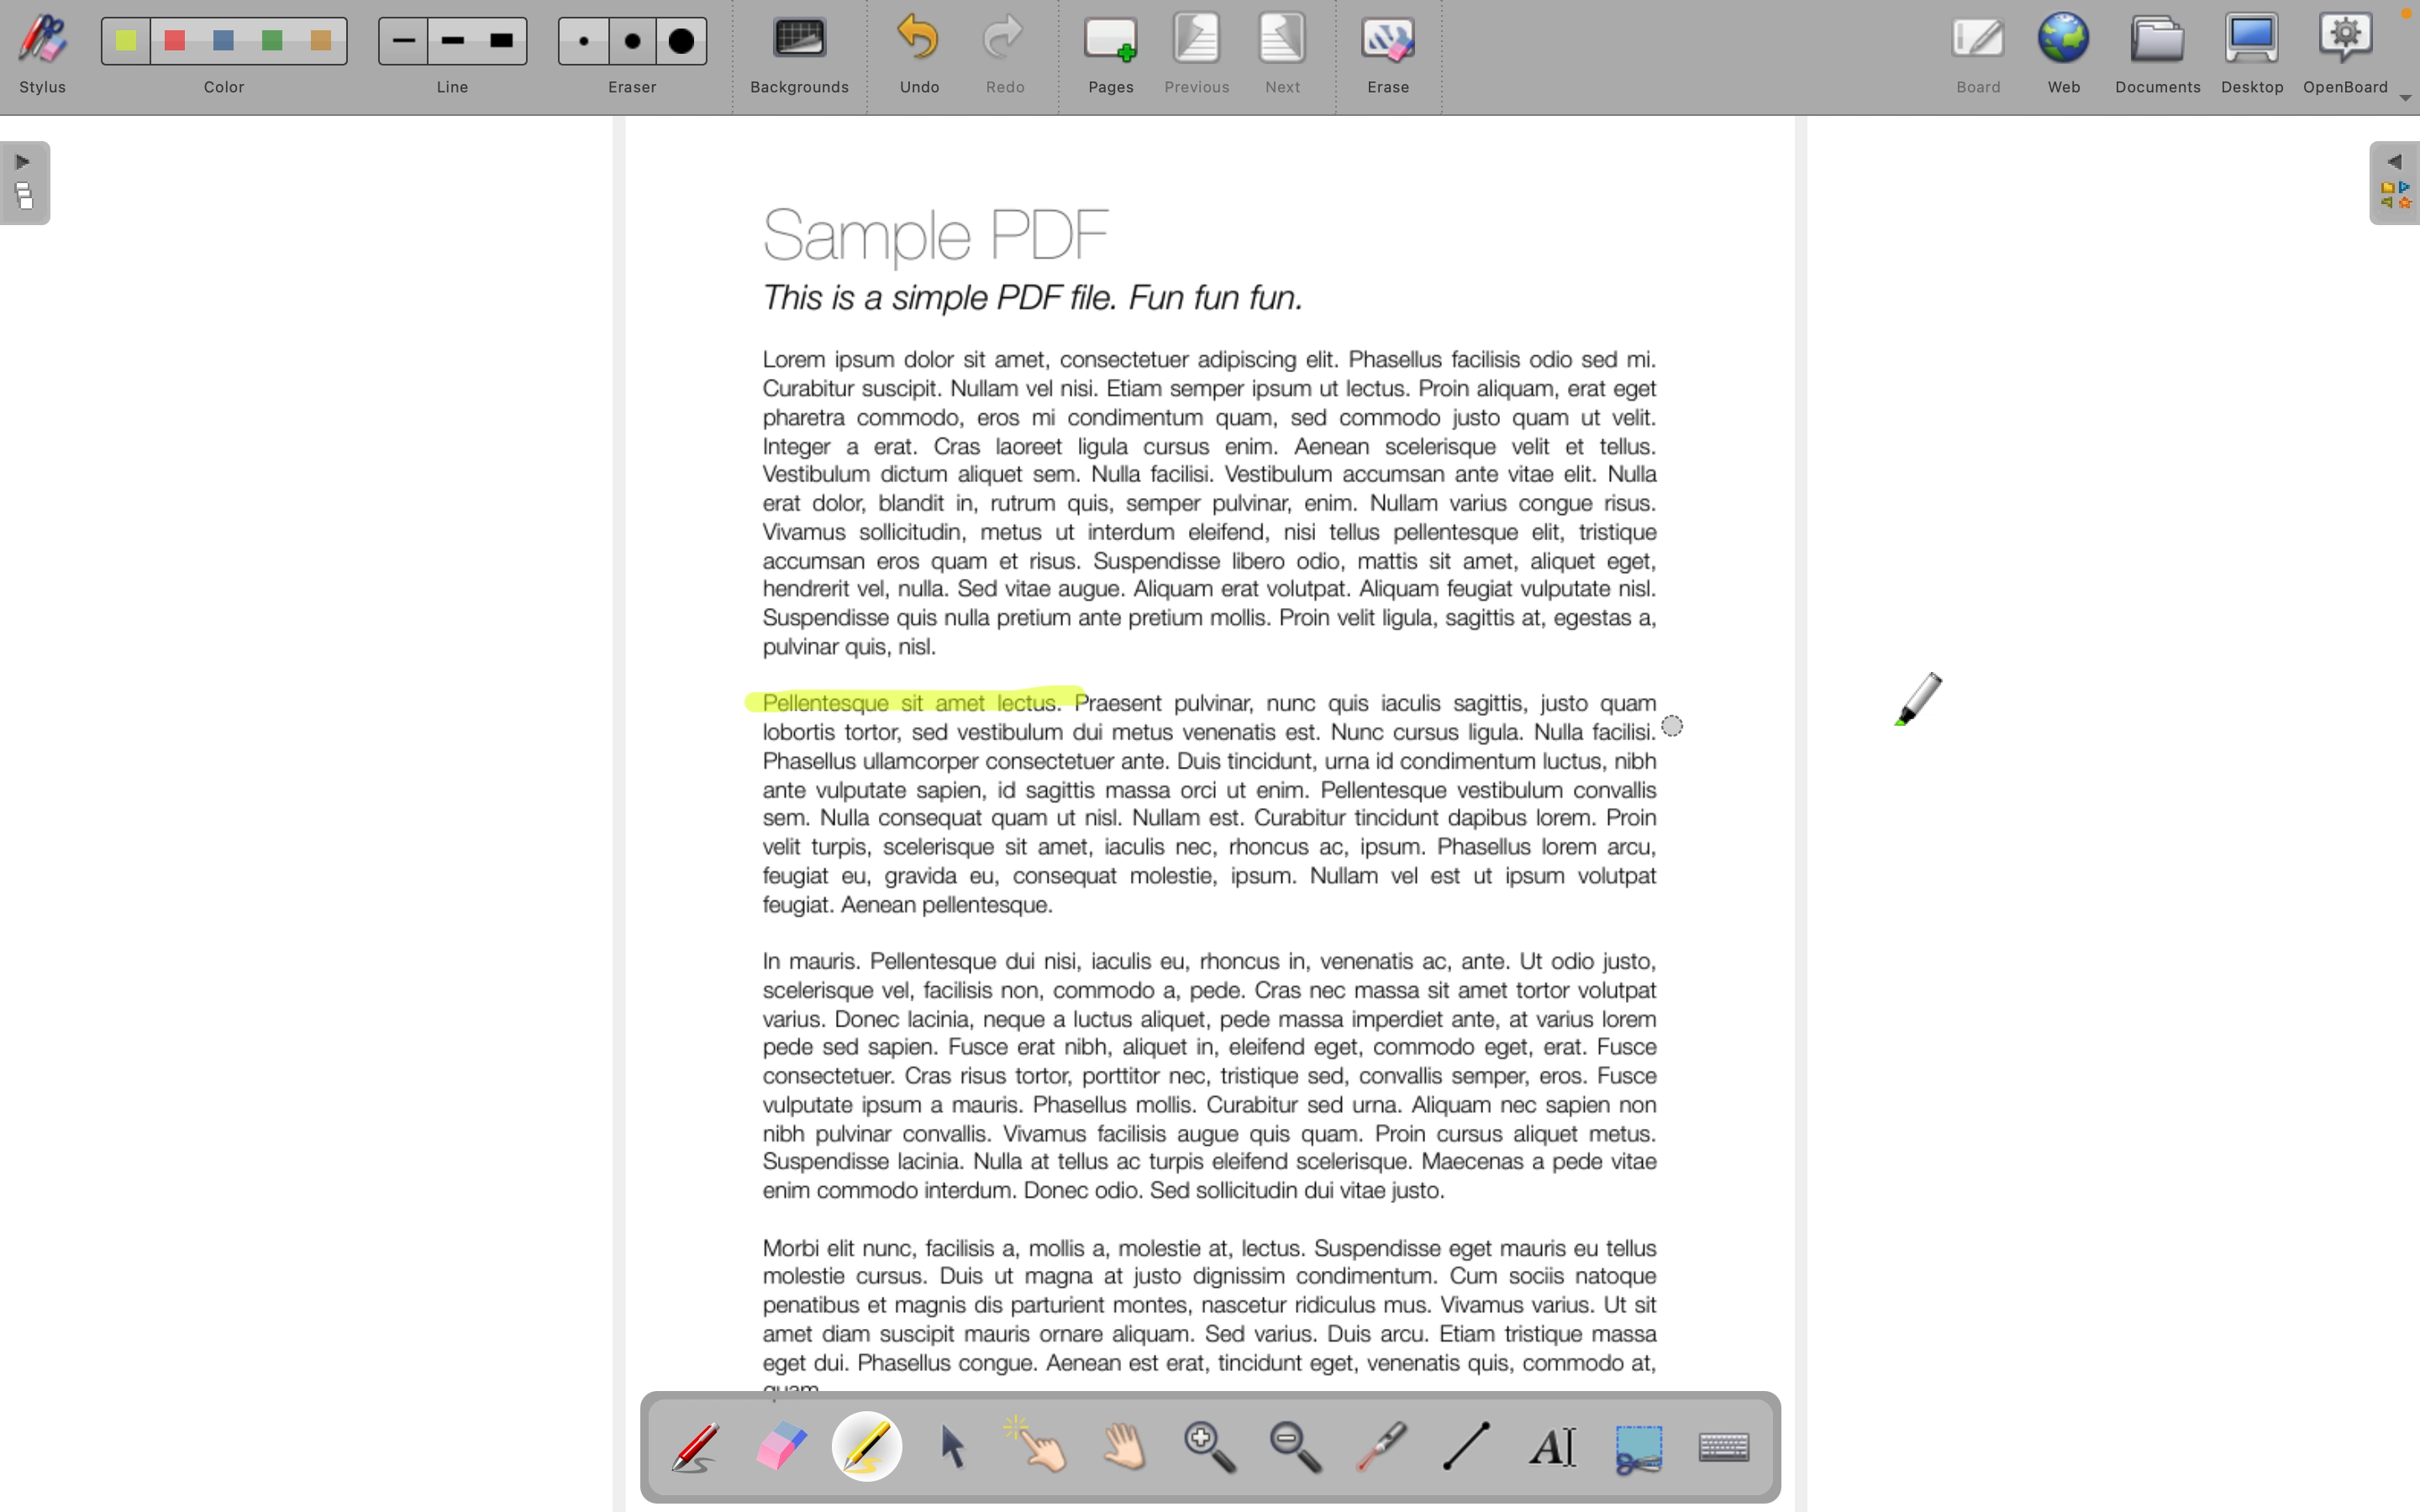  I want to click on eraser, so click(630, 58).